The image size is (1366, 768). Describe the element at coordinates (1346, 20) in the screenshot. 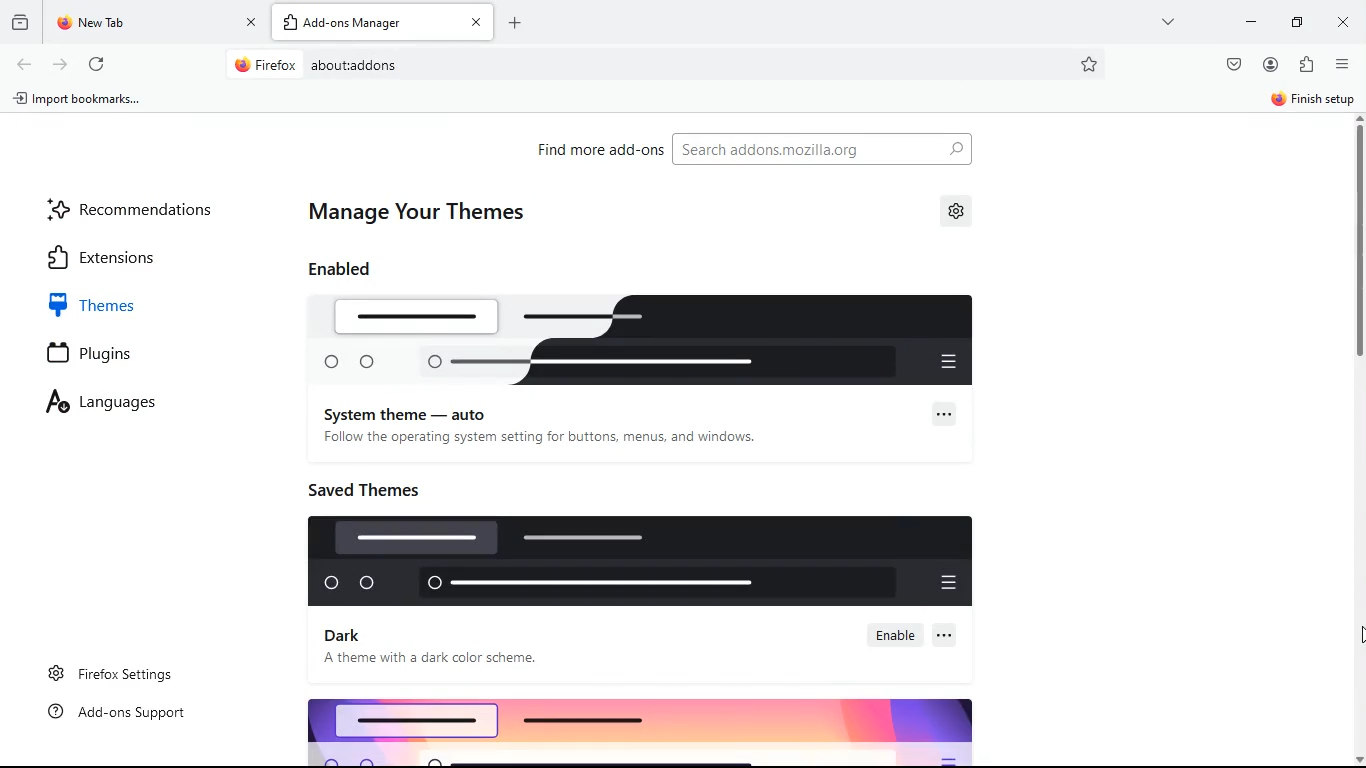

I see `close` at that location.